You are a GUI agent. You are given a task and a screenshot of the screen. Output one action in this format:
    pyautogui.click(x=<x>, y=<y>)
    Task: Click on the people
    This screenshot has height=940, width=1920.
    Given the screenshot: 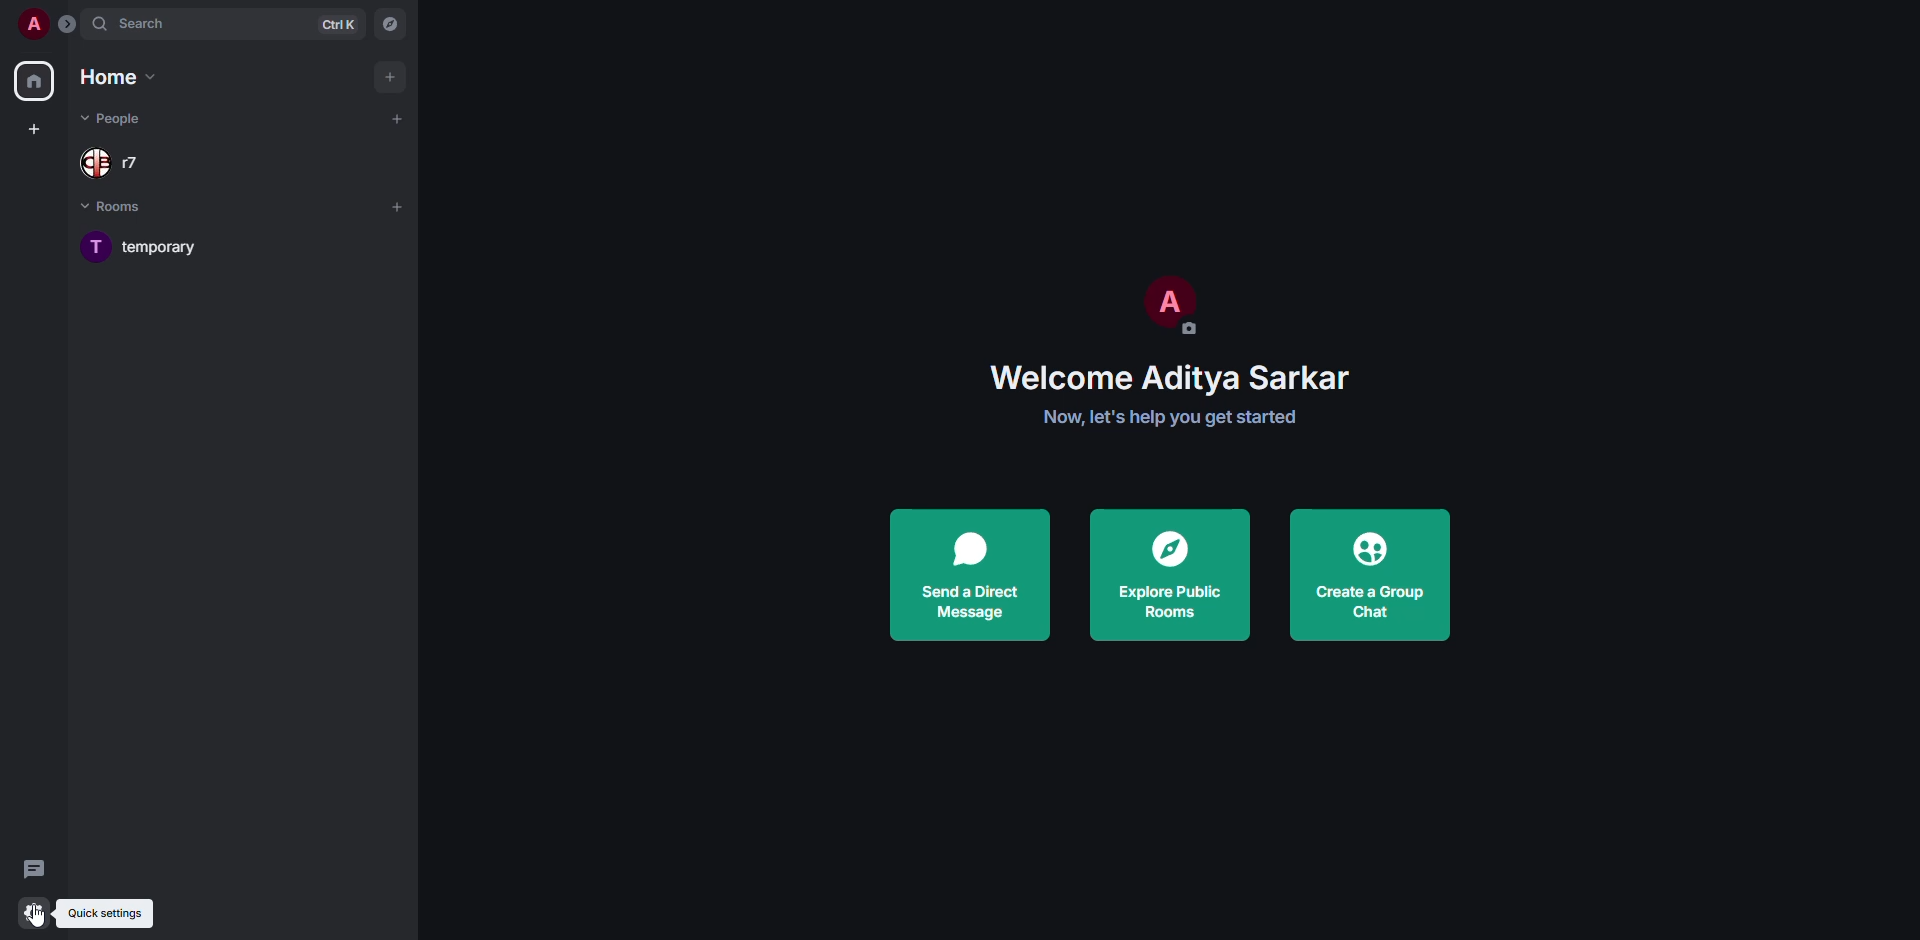 What is the action you would take?
    pyautogui.click(x=121, y=122)
    